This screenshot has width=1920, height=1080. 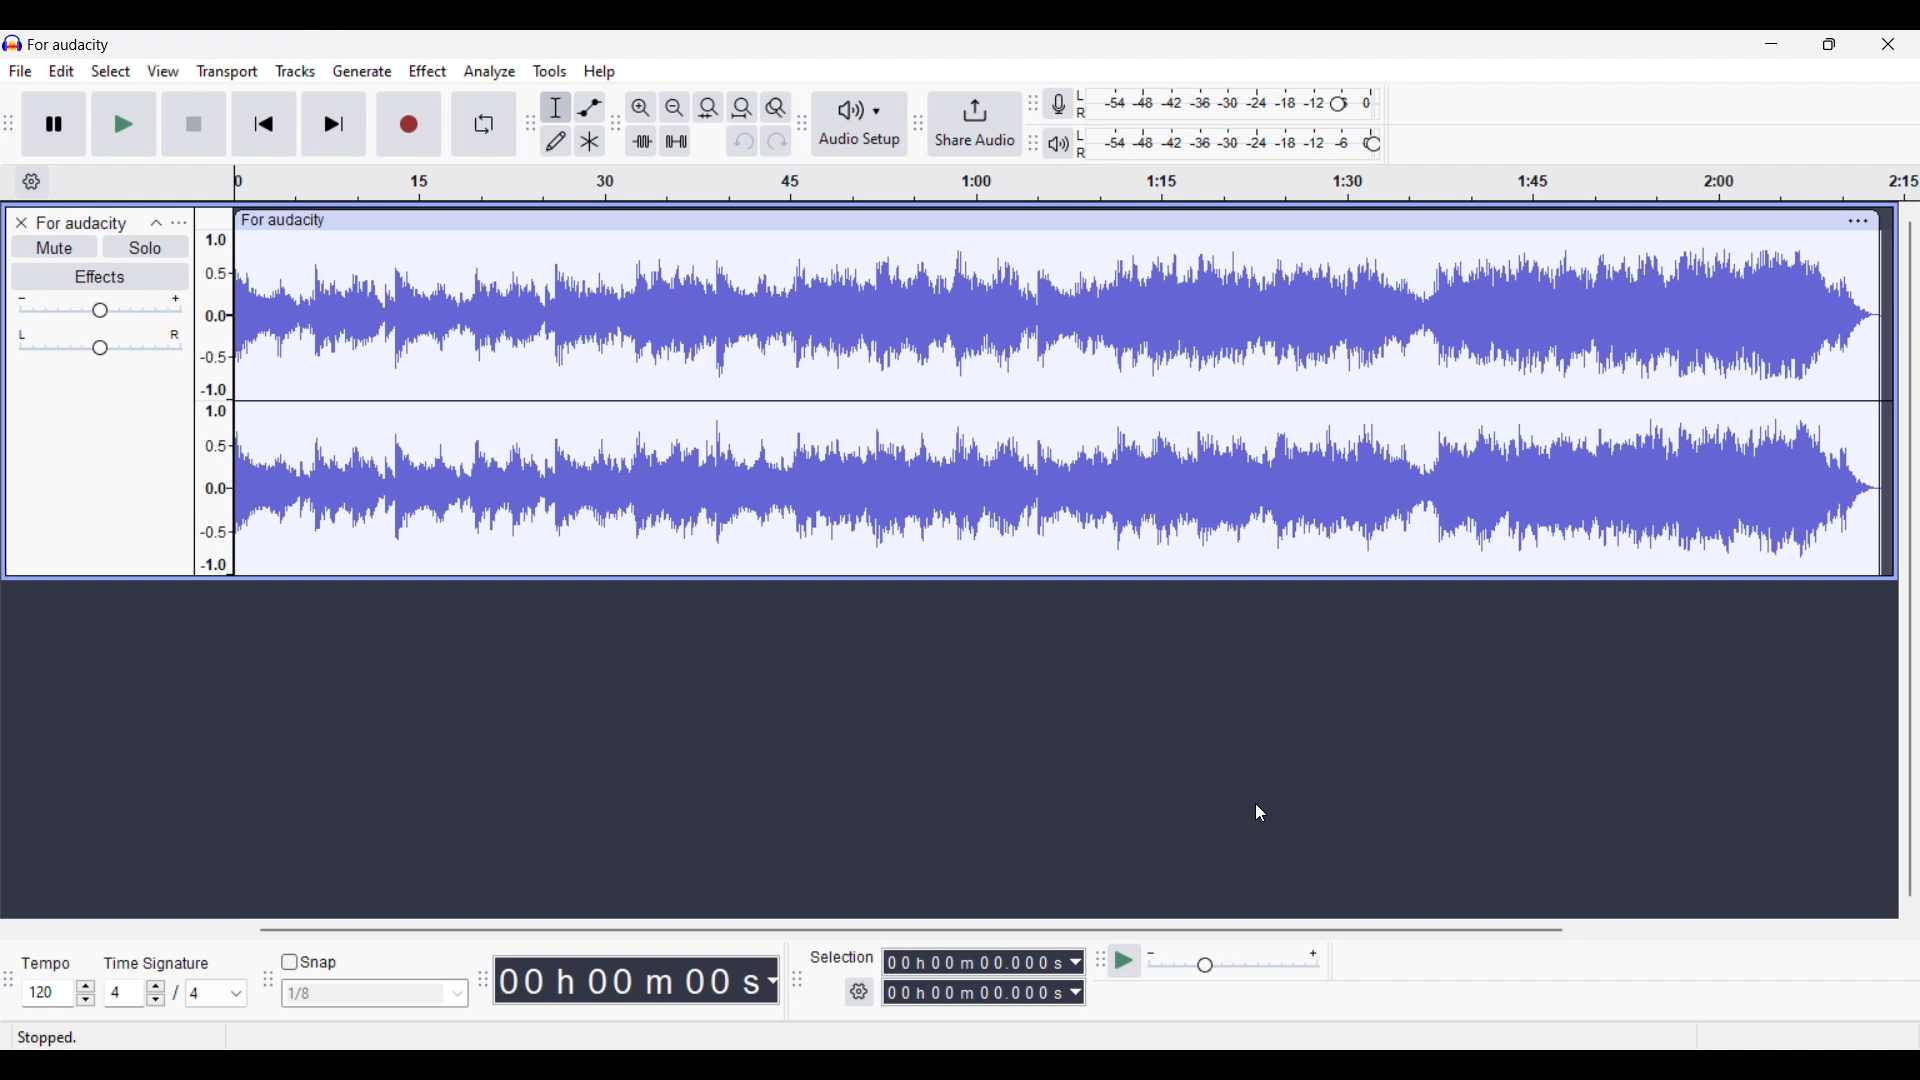 What do you see at coordinates (156, 223) in the screenshot?
I see `Collapse` at bounding box center [156, 223].